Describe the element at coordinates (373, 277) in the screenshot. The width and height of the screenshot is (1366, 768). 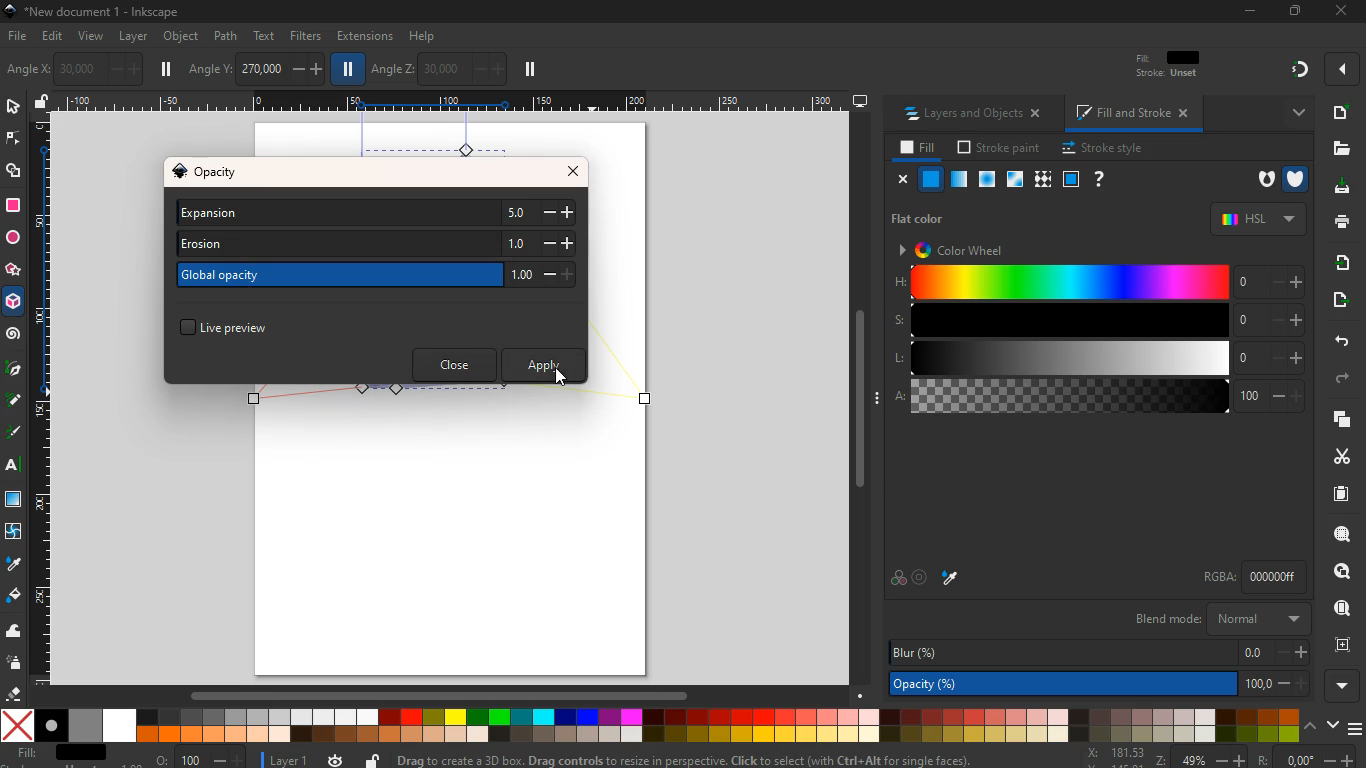
I see `global opacity` at that location.